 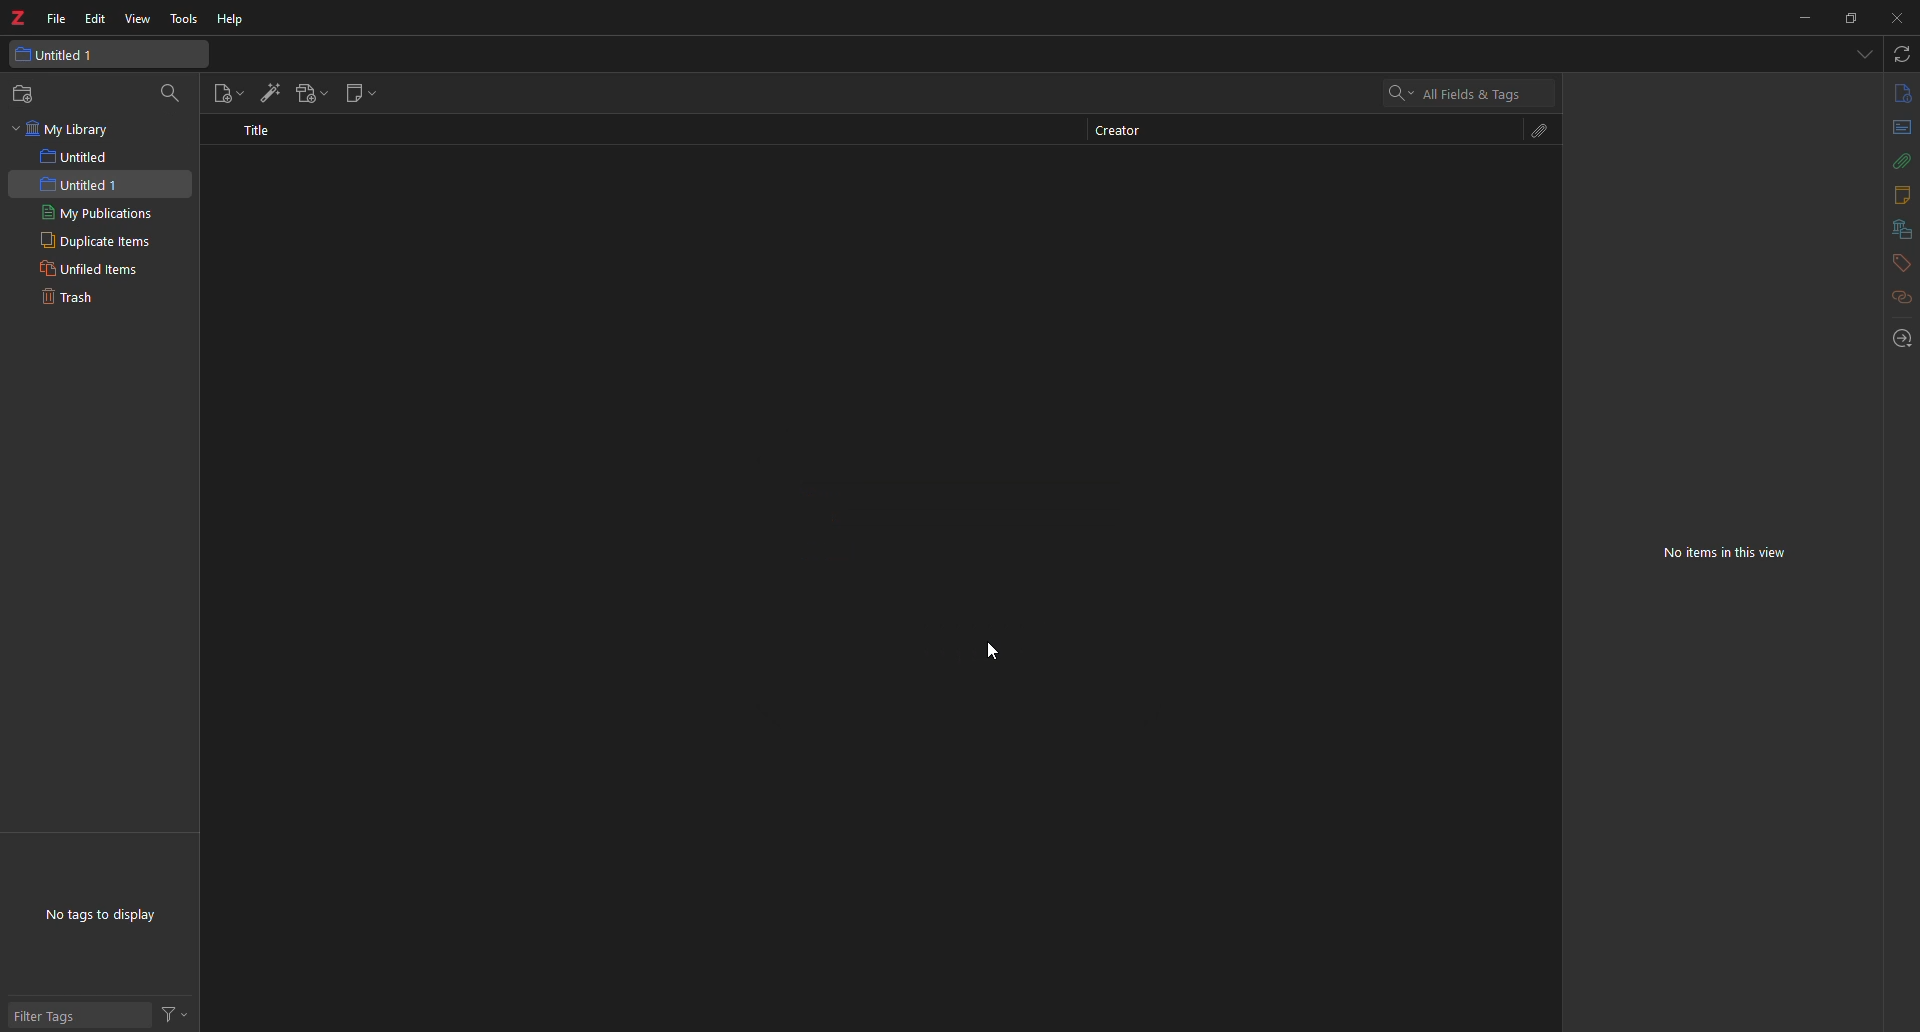 I want to click on search all fields & tags, so click(x=1455, y=94).